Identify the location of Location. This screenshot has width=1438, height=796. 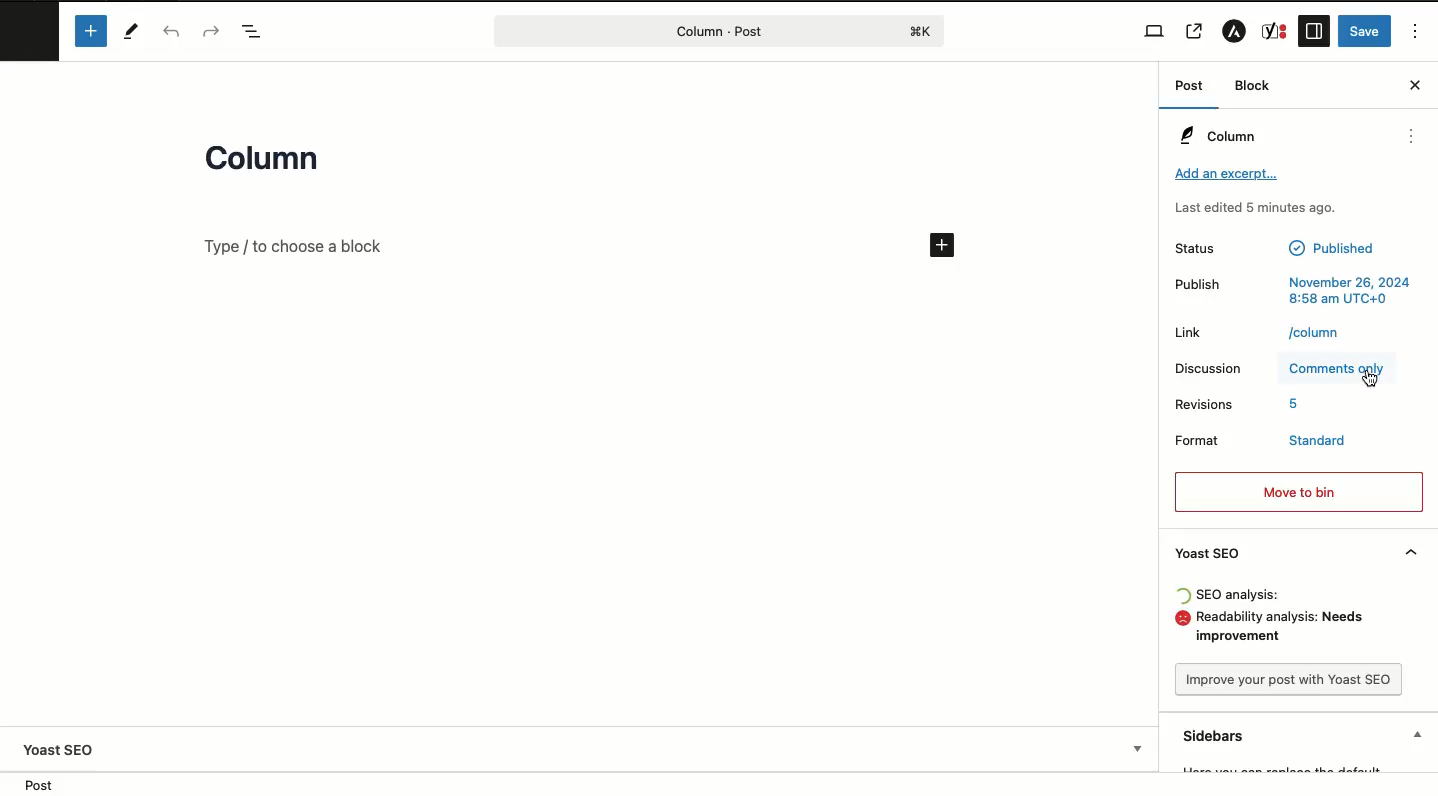
(43, 785).